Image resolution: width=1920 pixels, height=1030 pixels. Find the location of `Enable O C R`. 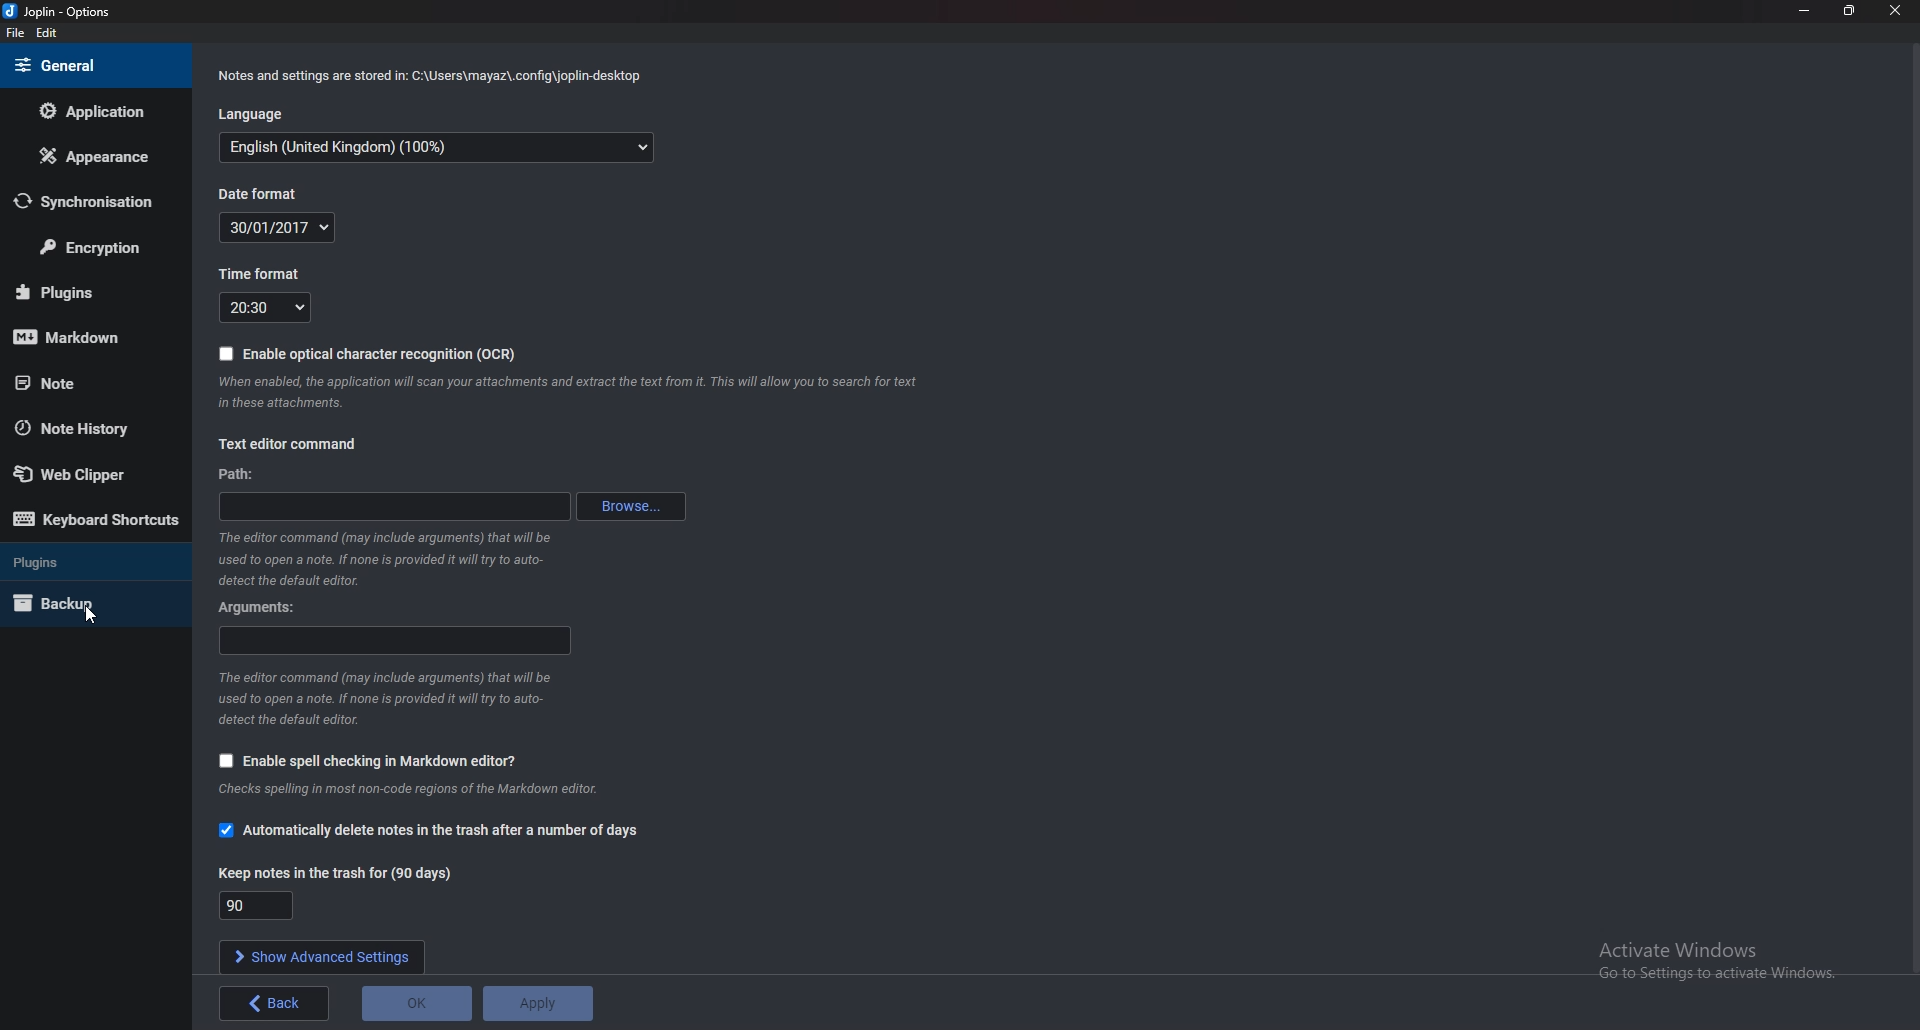

Enable O C R is located at coordinates (374, 354).